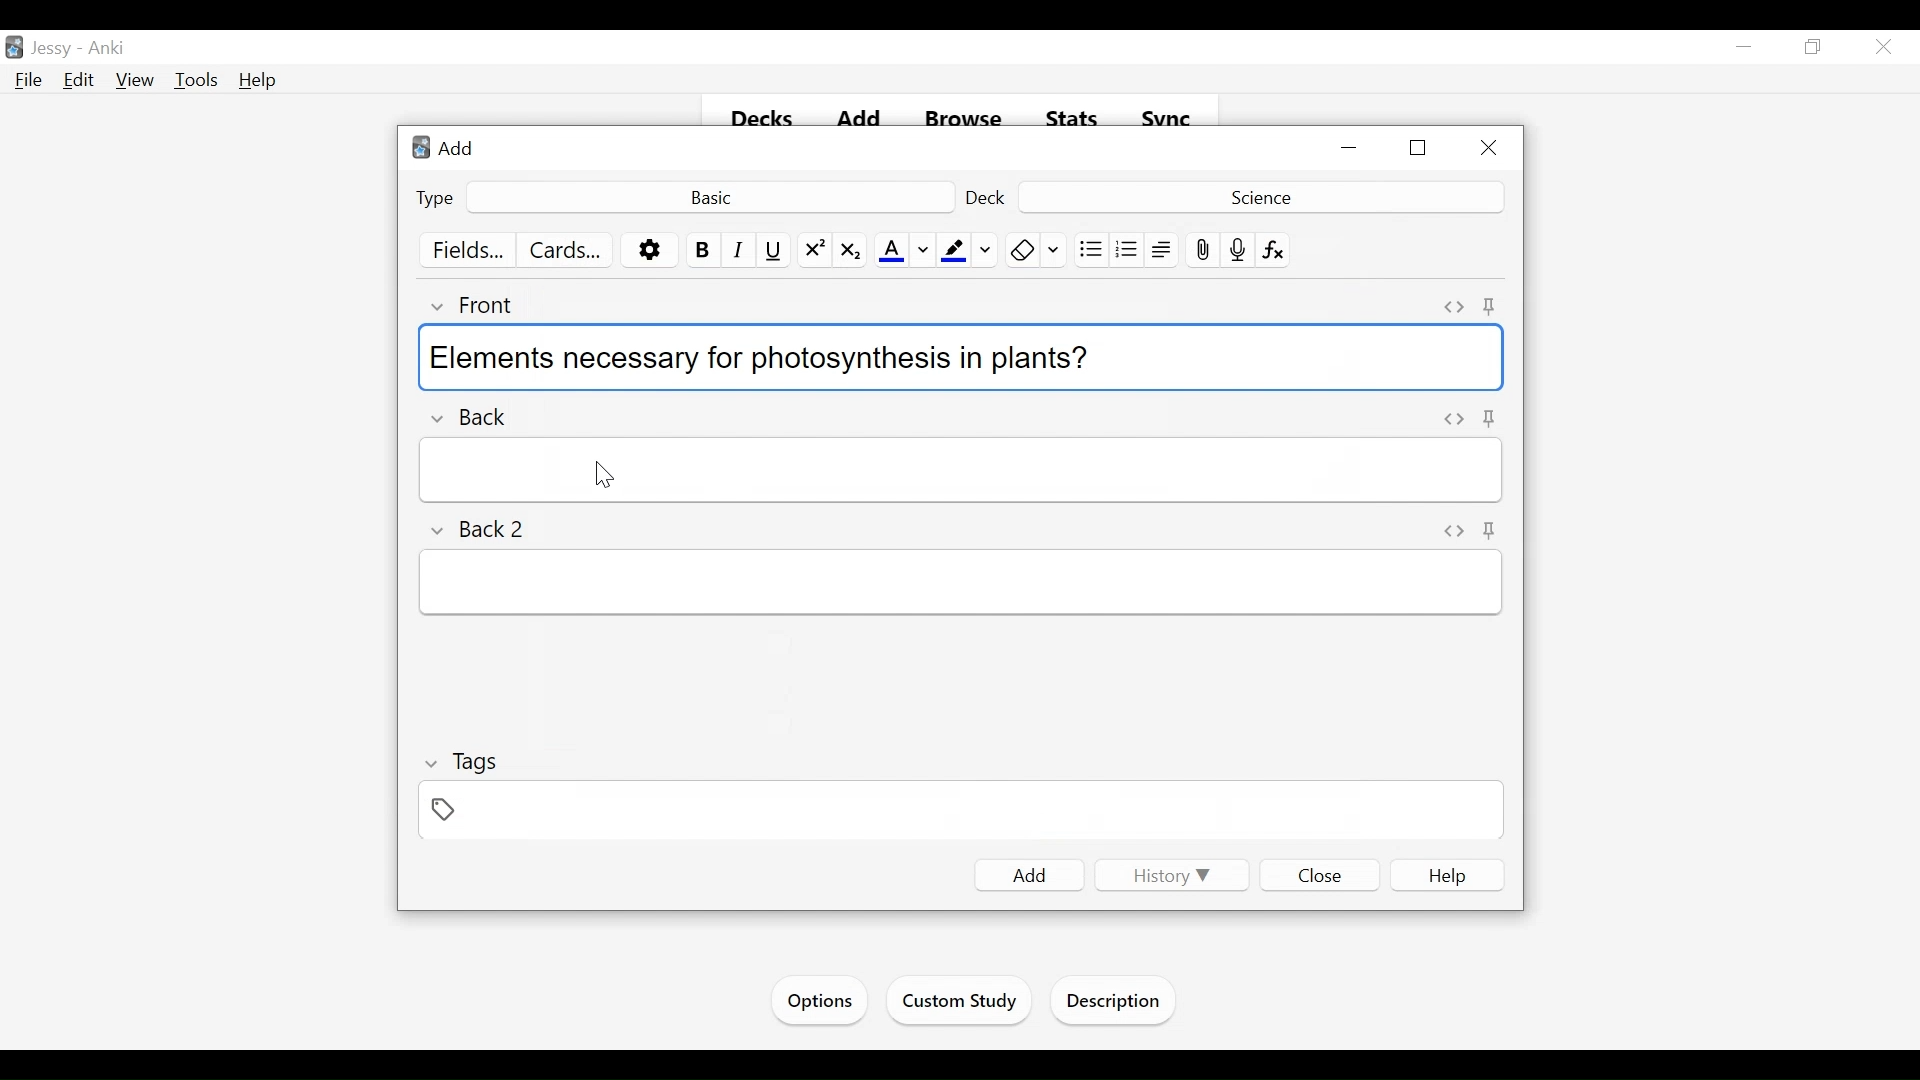 Image resolution: width=1920 pixels, height=1080 pixels. Describe the element at coordinates (79, 79) in the screenshot. I see `Edit` at that location.